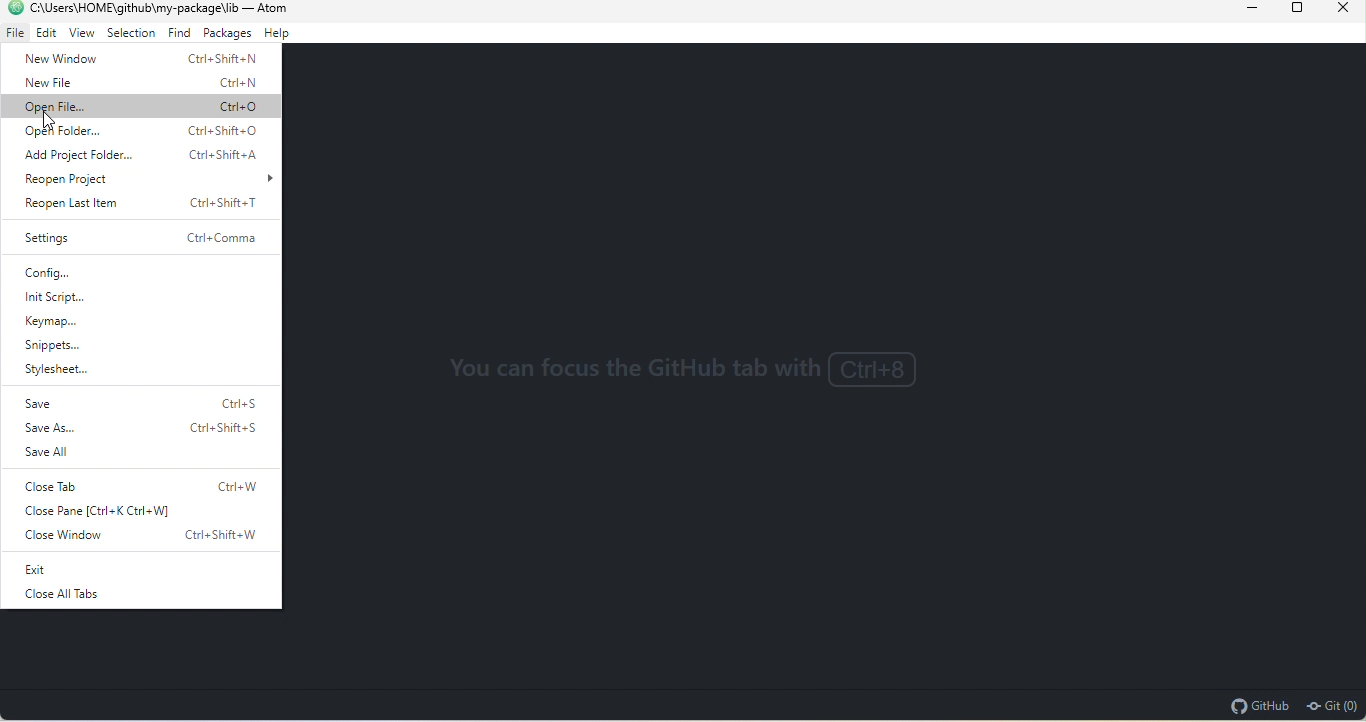 The height and width of the screenshot is (722, 1366). I want to click on setting, so click(138, 239).